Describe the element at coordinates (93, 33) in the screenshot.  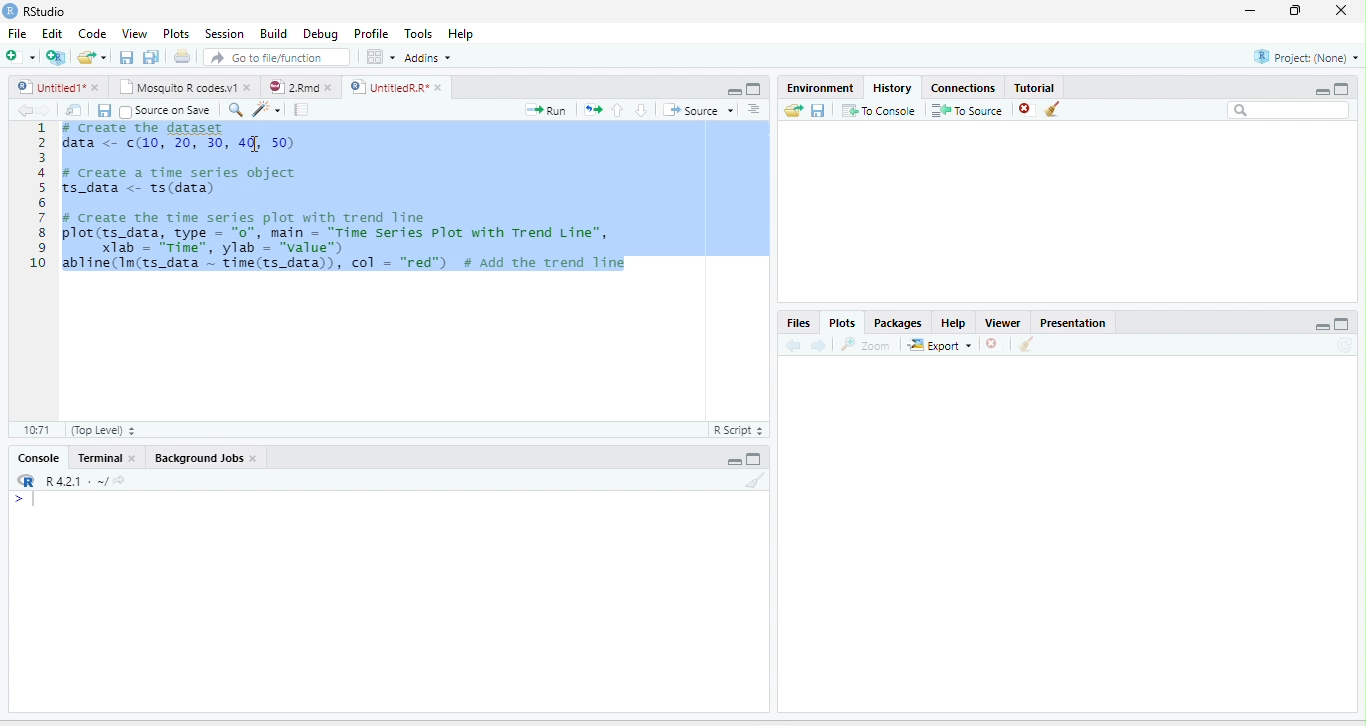
I see `Code` at that location.